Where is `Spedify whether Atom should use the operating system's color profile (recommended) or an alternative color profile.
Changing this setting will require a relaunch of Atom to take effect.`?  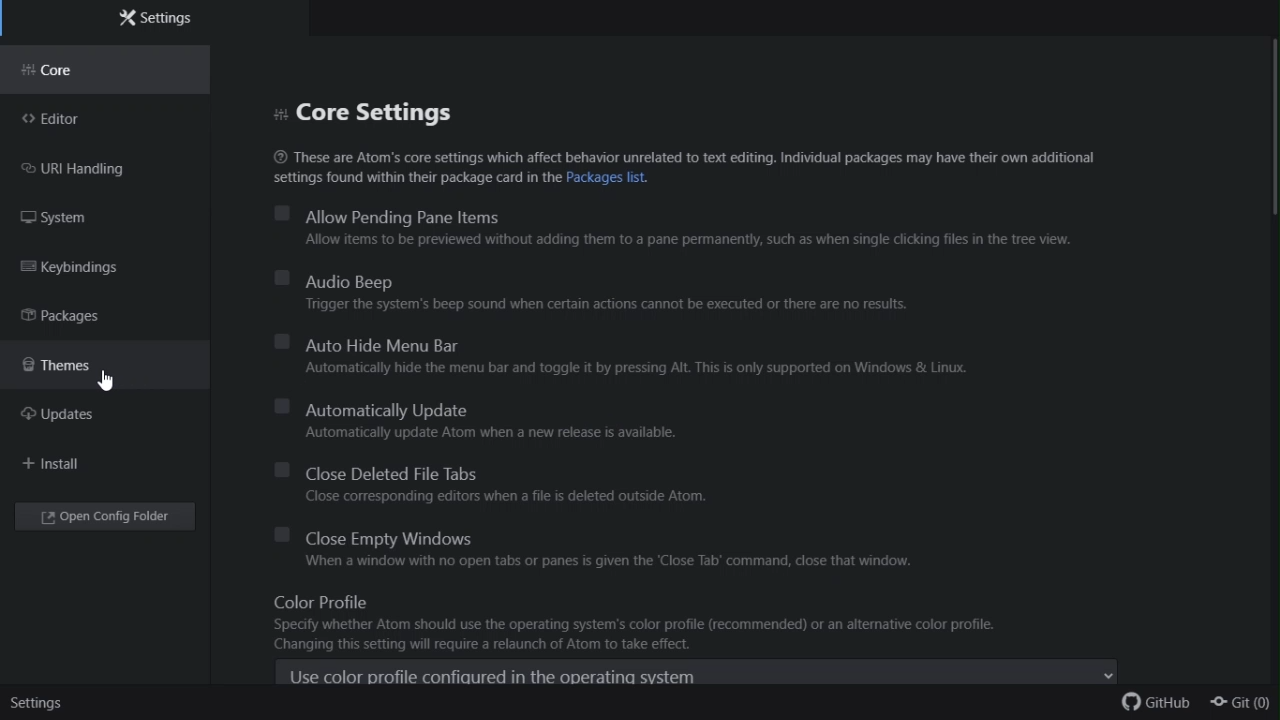 Spedify whether Atom should use the operating system's color profile (recommended) or an alternative color profile.
Changing this setting will require a relaunch of Atom to take effect. is located at coordinates (636, 637).